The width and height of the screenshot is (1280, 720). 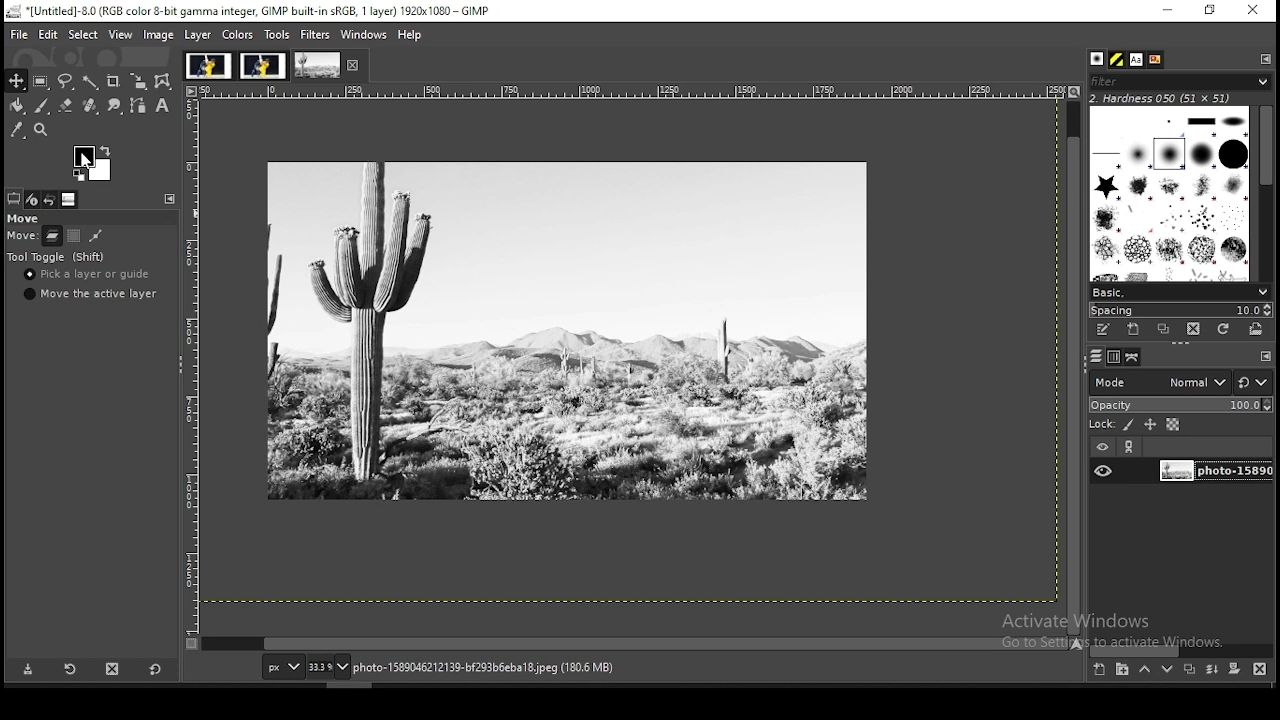 What do you see at coordinates (65, 81) in the screenshot?
I see `free selection tool` at bounding box center [65, 81].